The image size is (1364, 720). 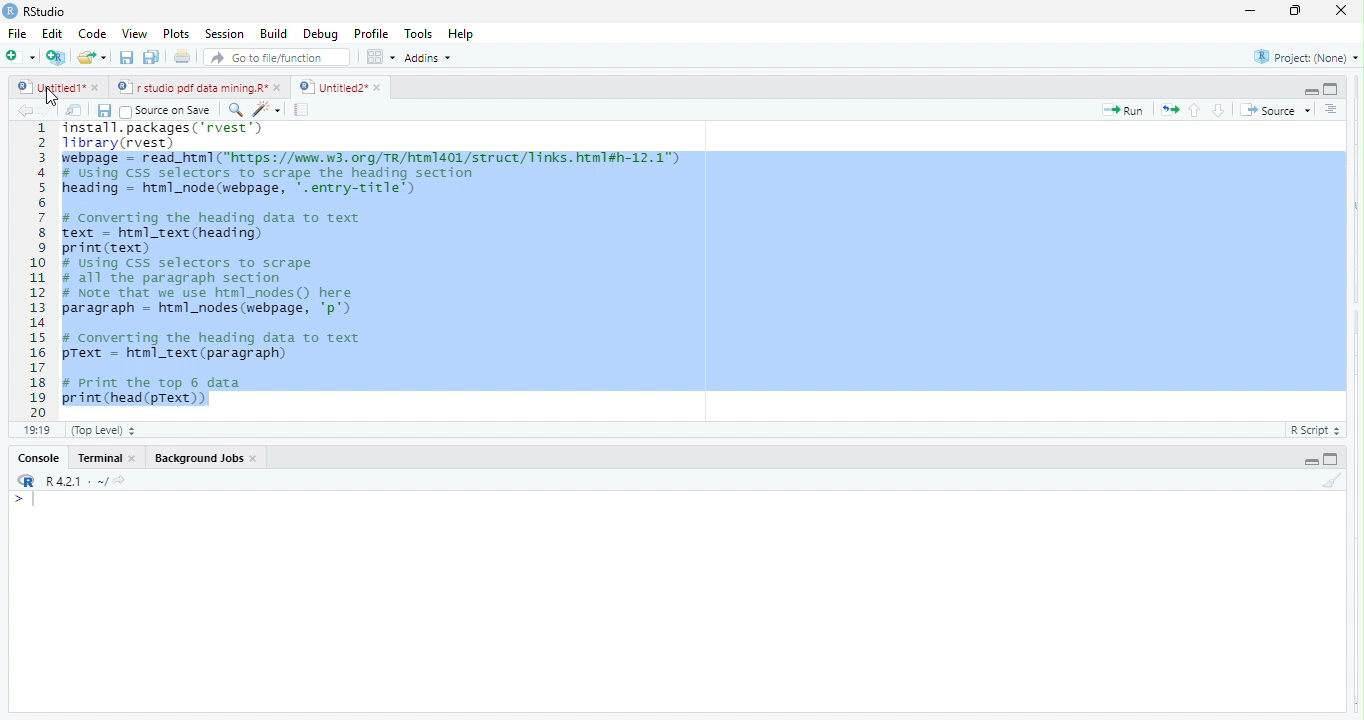 What do you see at coordinates (75, 112) in the screenshot?
I see `show in new window` at bounding box center [75, 112].